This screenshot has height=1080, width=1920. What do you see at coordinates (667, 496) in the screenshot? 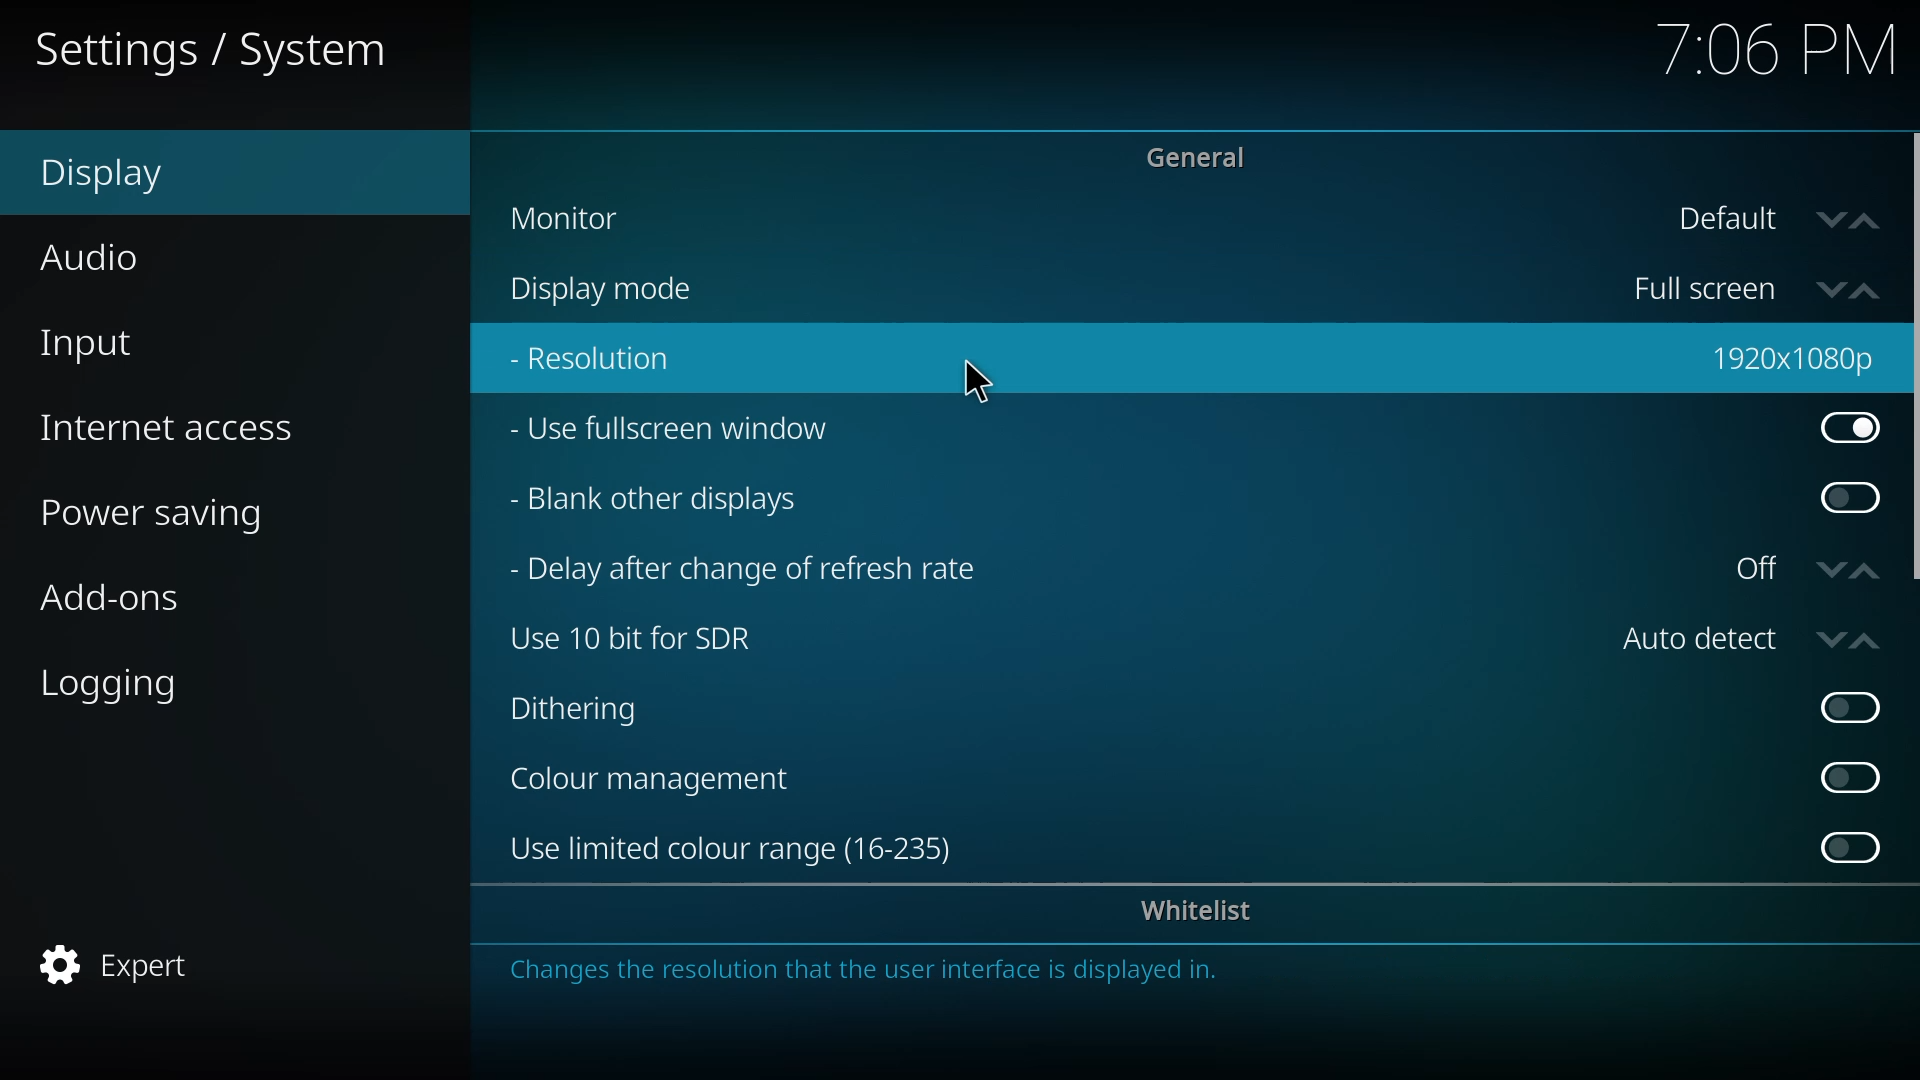
I see `blank other displays` at bounding box center [667, 496].